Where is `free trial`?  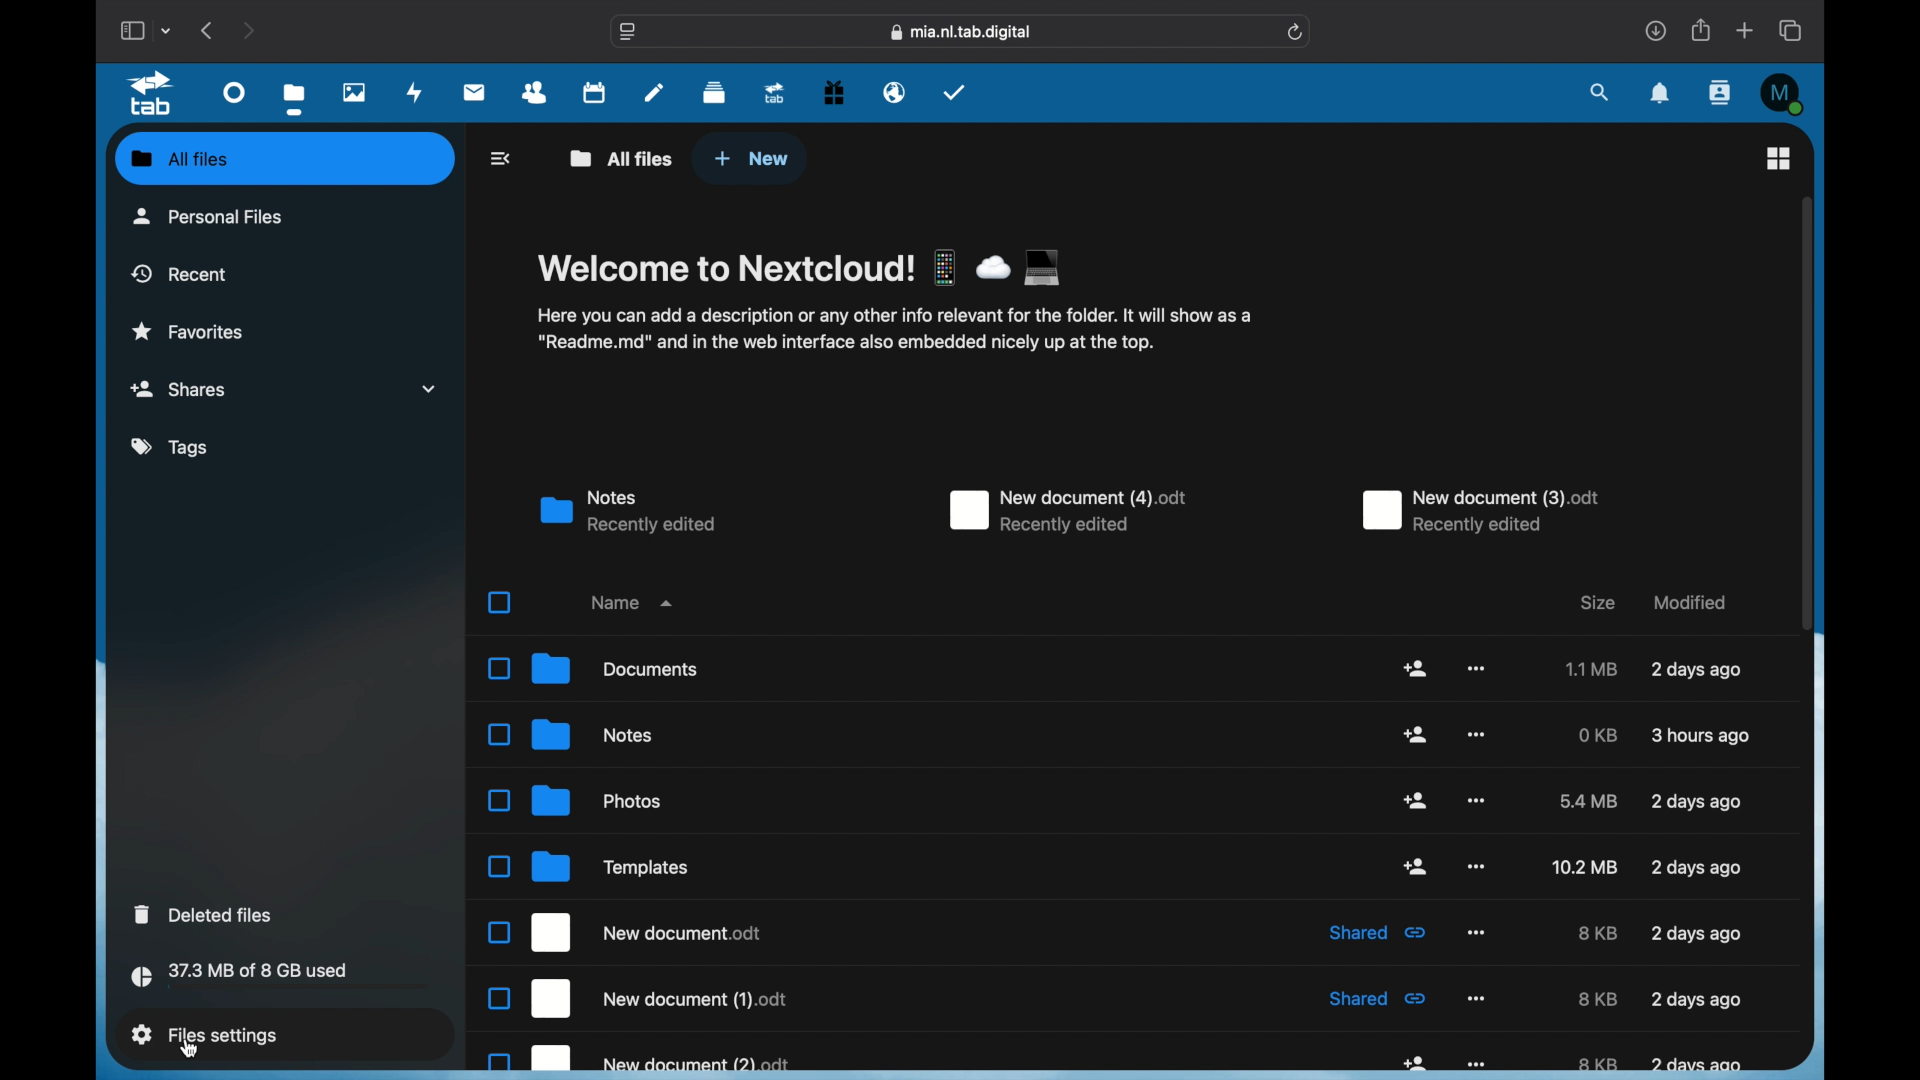 free trial is located at coordinates (834, 91).